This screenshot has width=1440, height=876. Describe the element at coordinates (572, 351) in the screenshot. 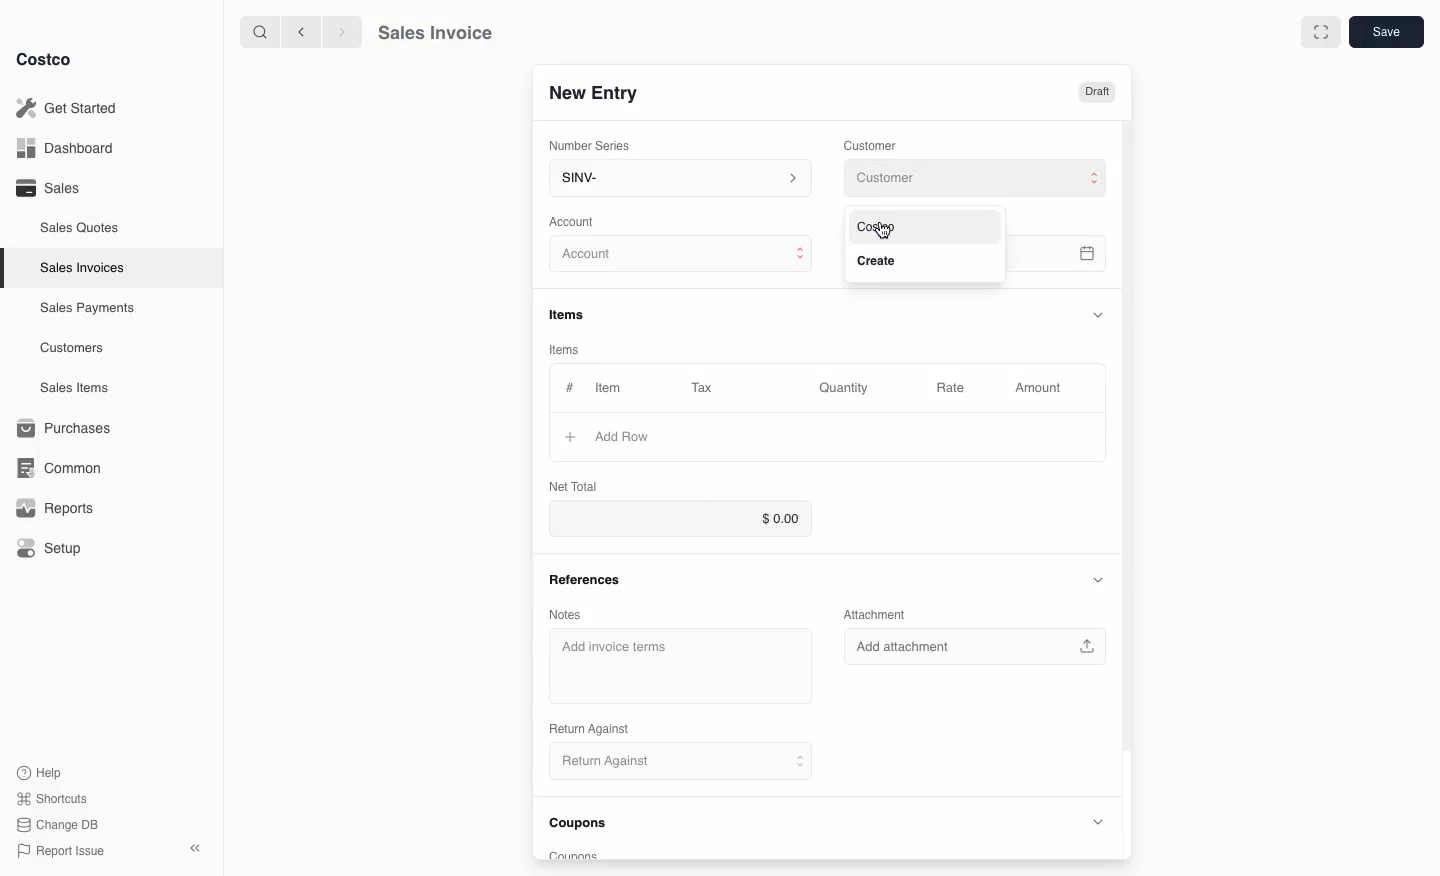

I see `Items` at that location.